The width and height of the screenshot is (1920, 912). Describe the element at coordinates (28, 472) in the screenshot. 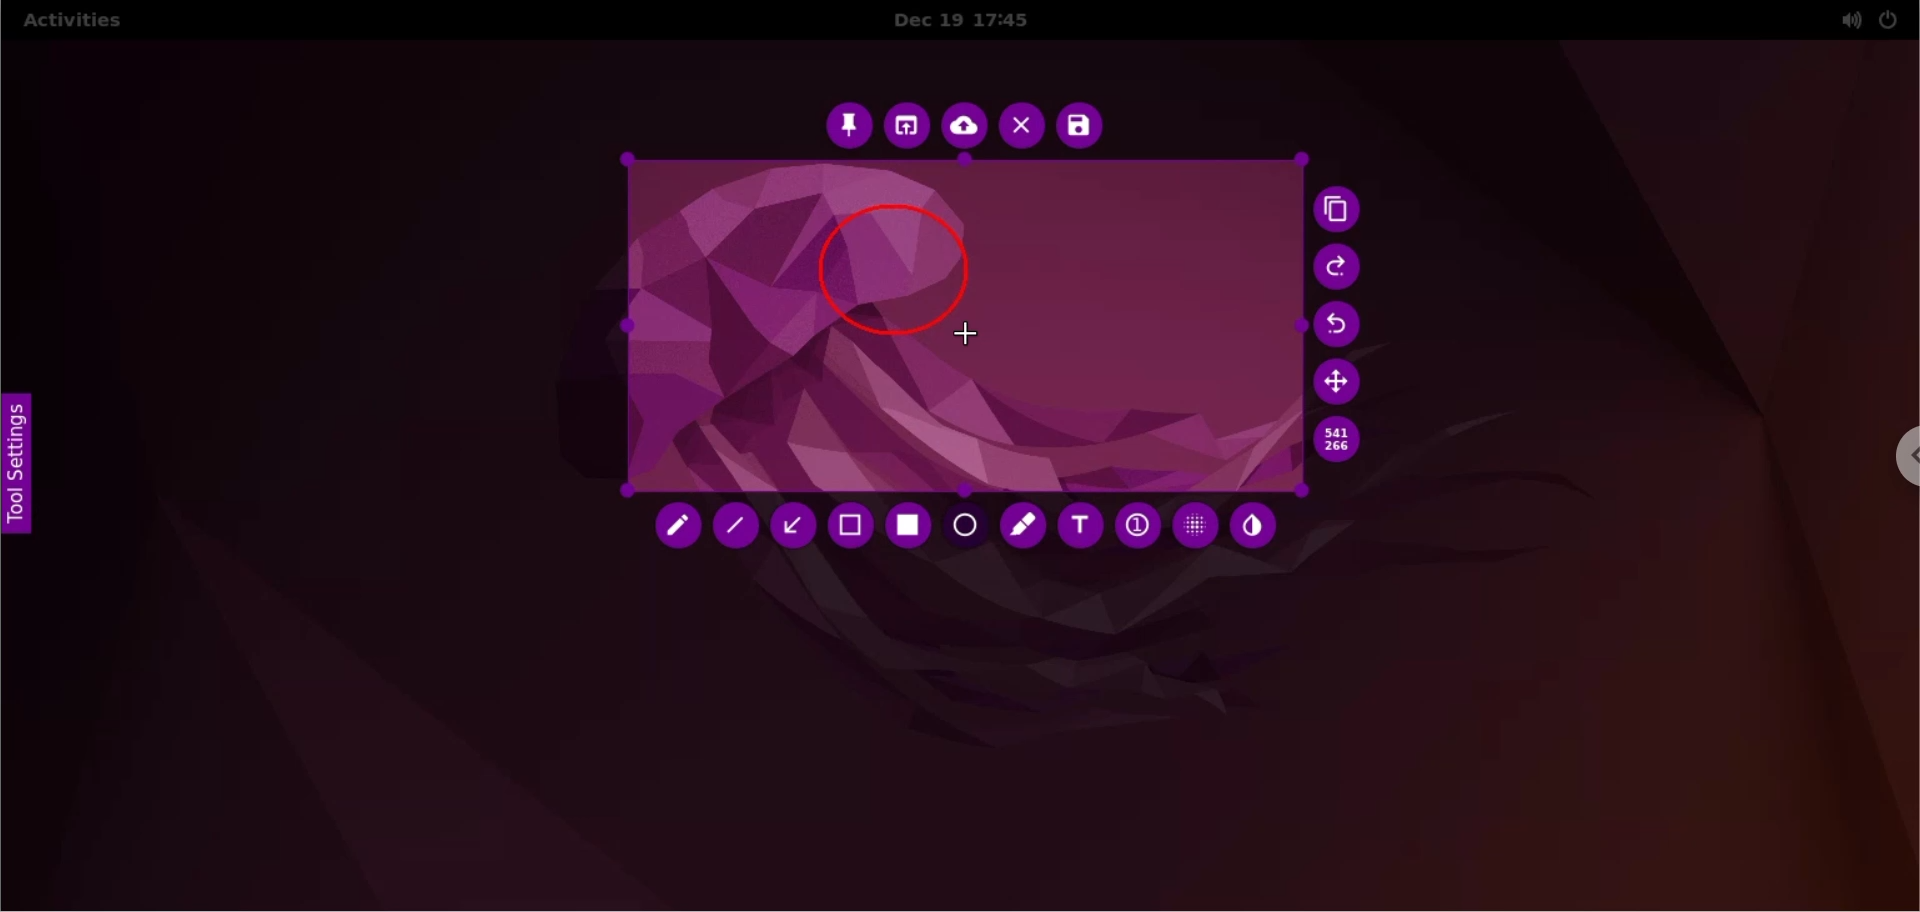

I see `tool settings` at that location.